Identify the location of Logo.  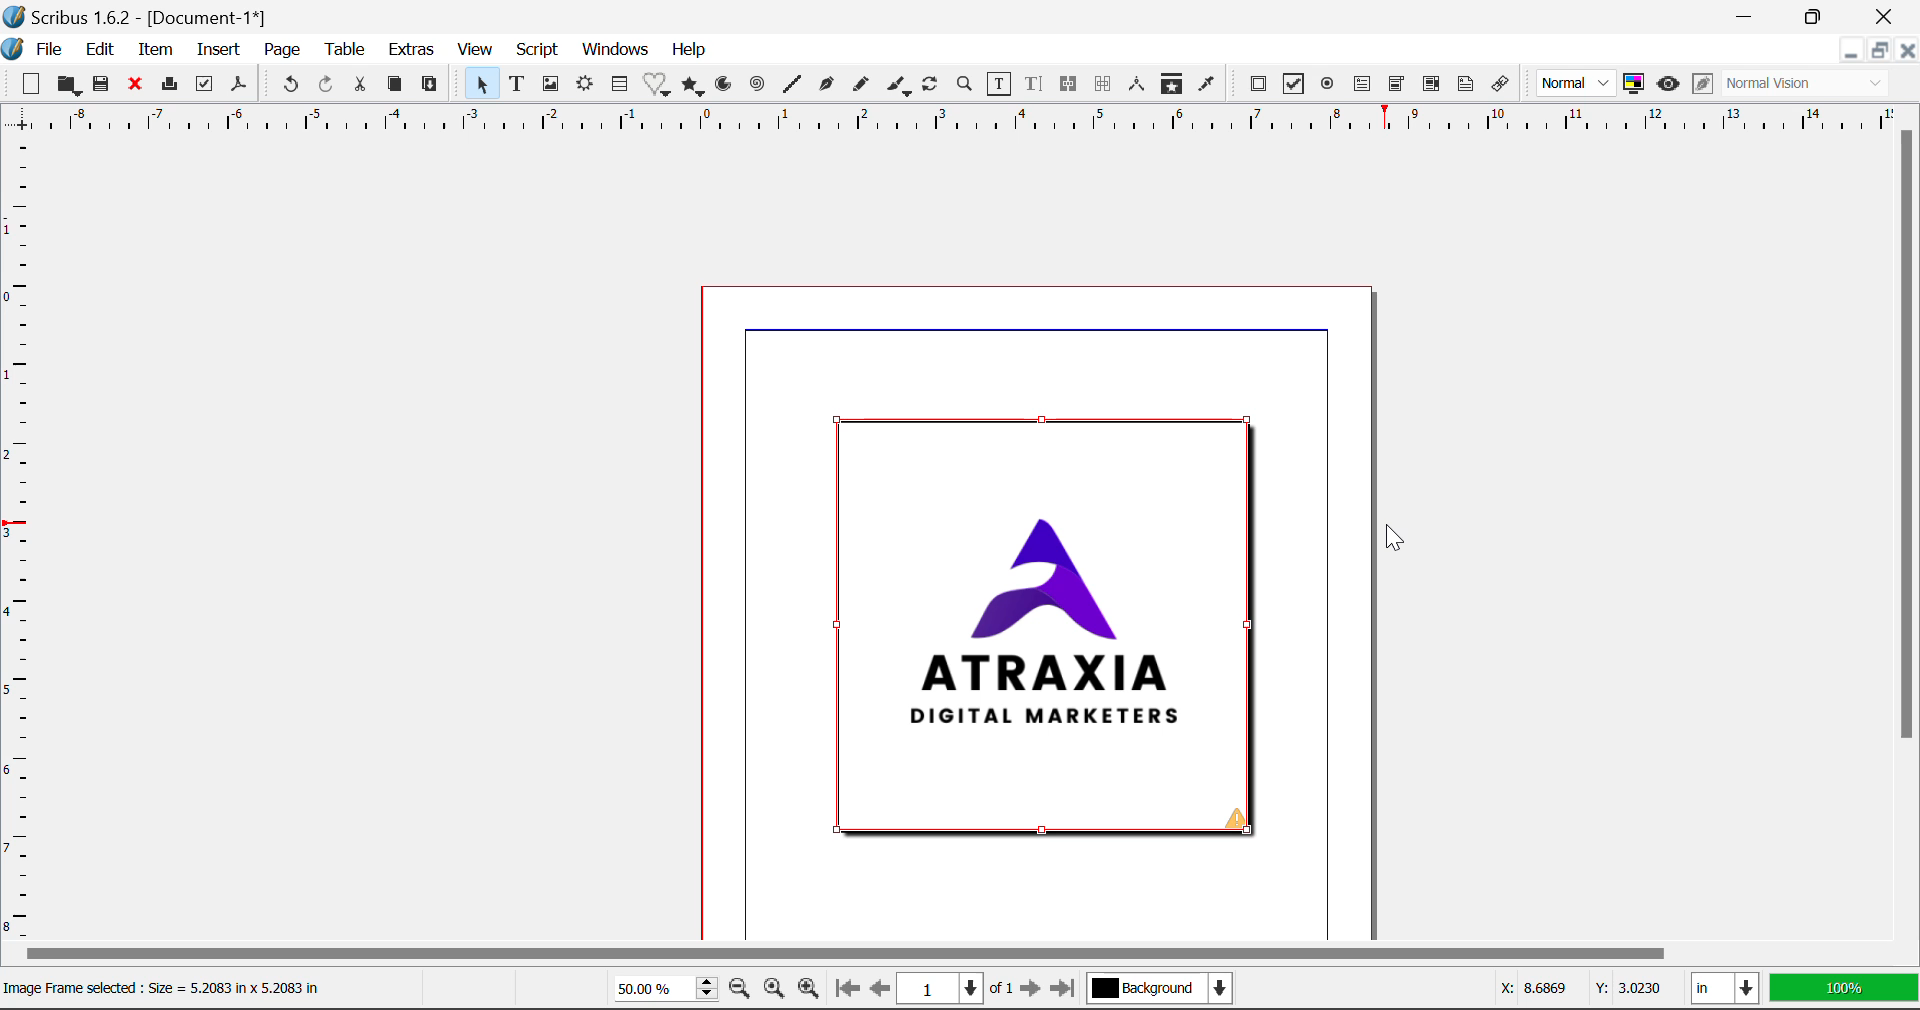
(14, 48).